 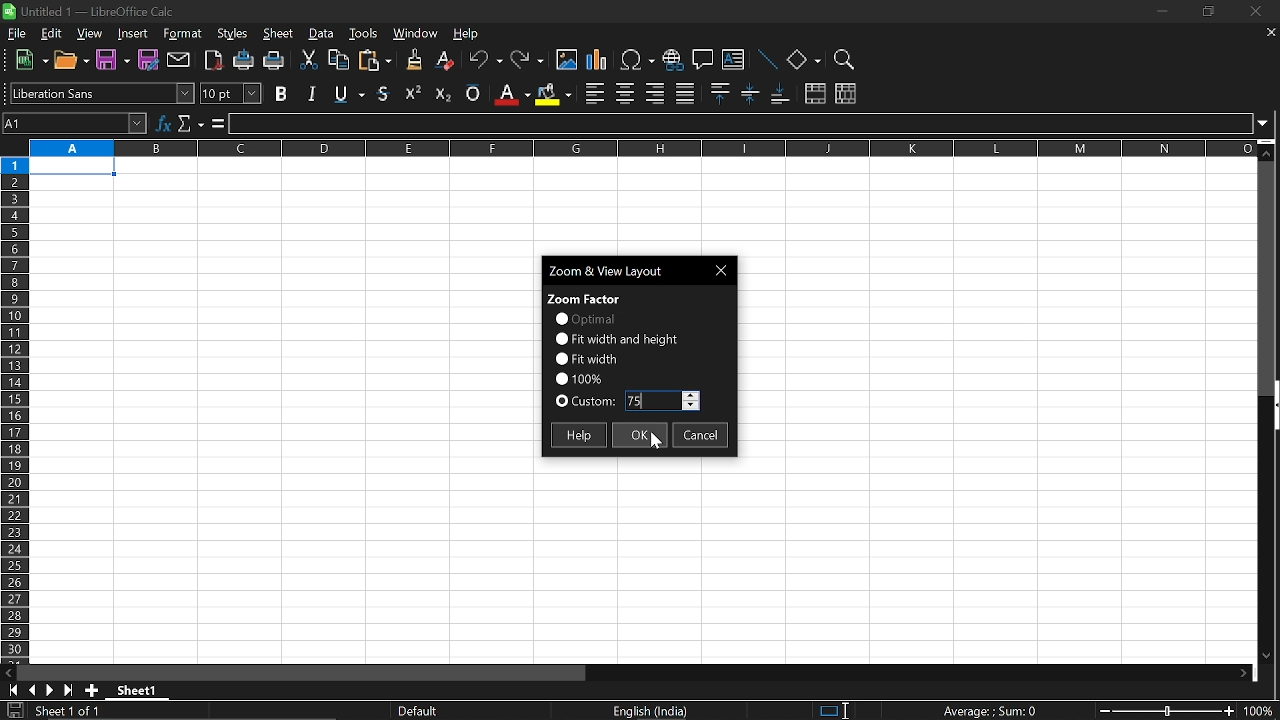 What do you see at coordinates (528, 61) in the screenshot?
I see `redo` at bounding box center [528, 61].